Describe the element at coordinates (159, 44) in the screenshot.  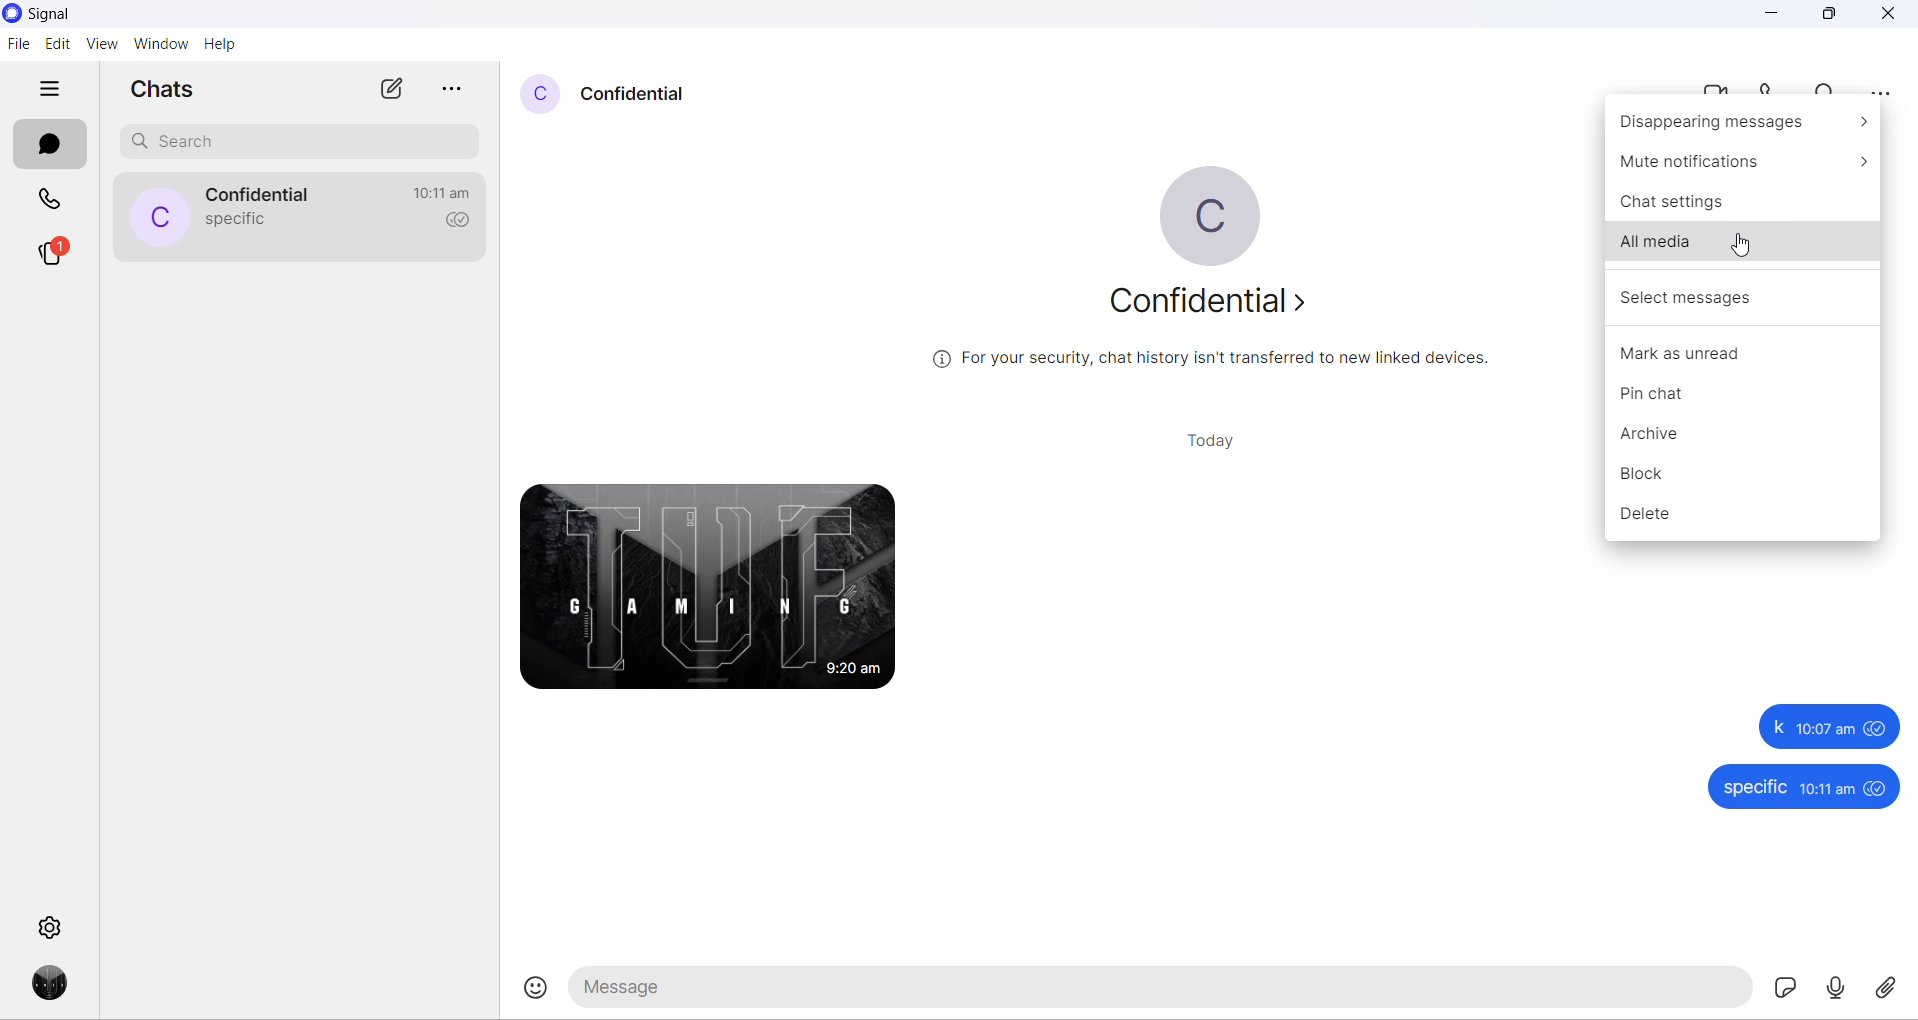
I see `window` at that location.